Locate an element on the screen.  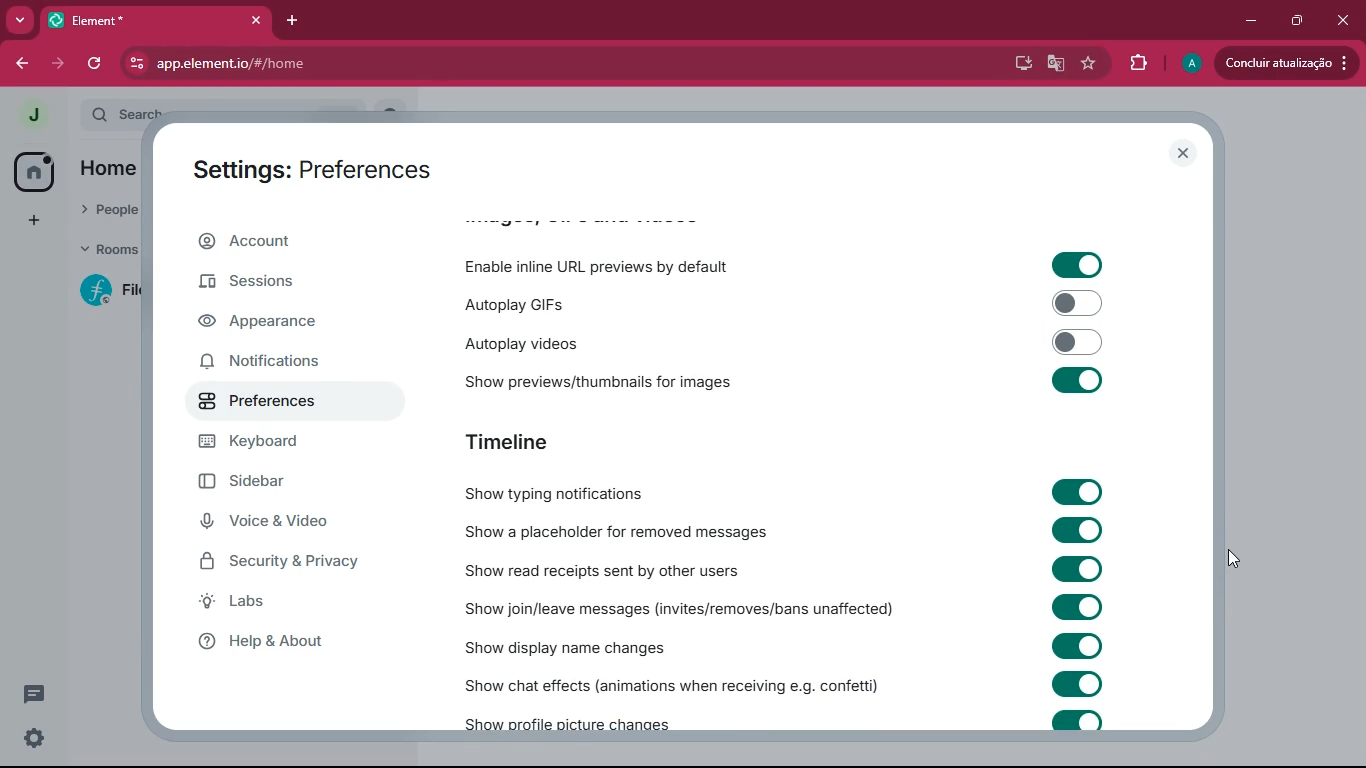
help & about is located at coordinates (270, 642).